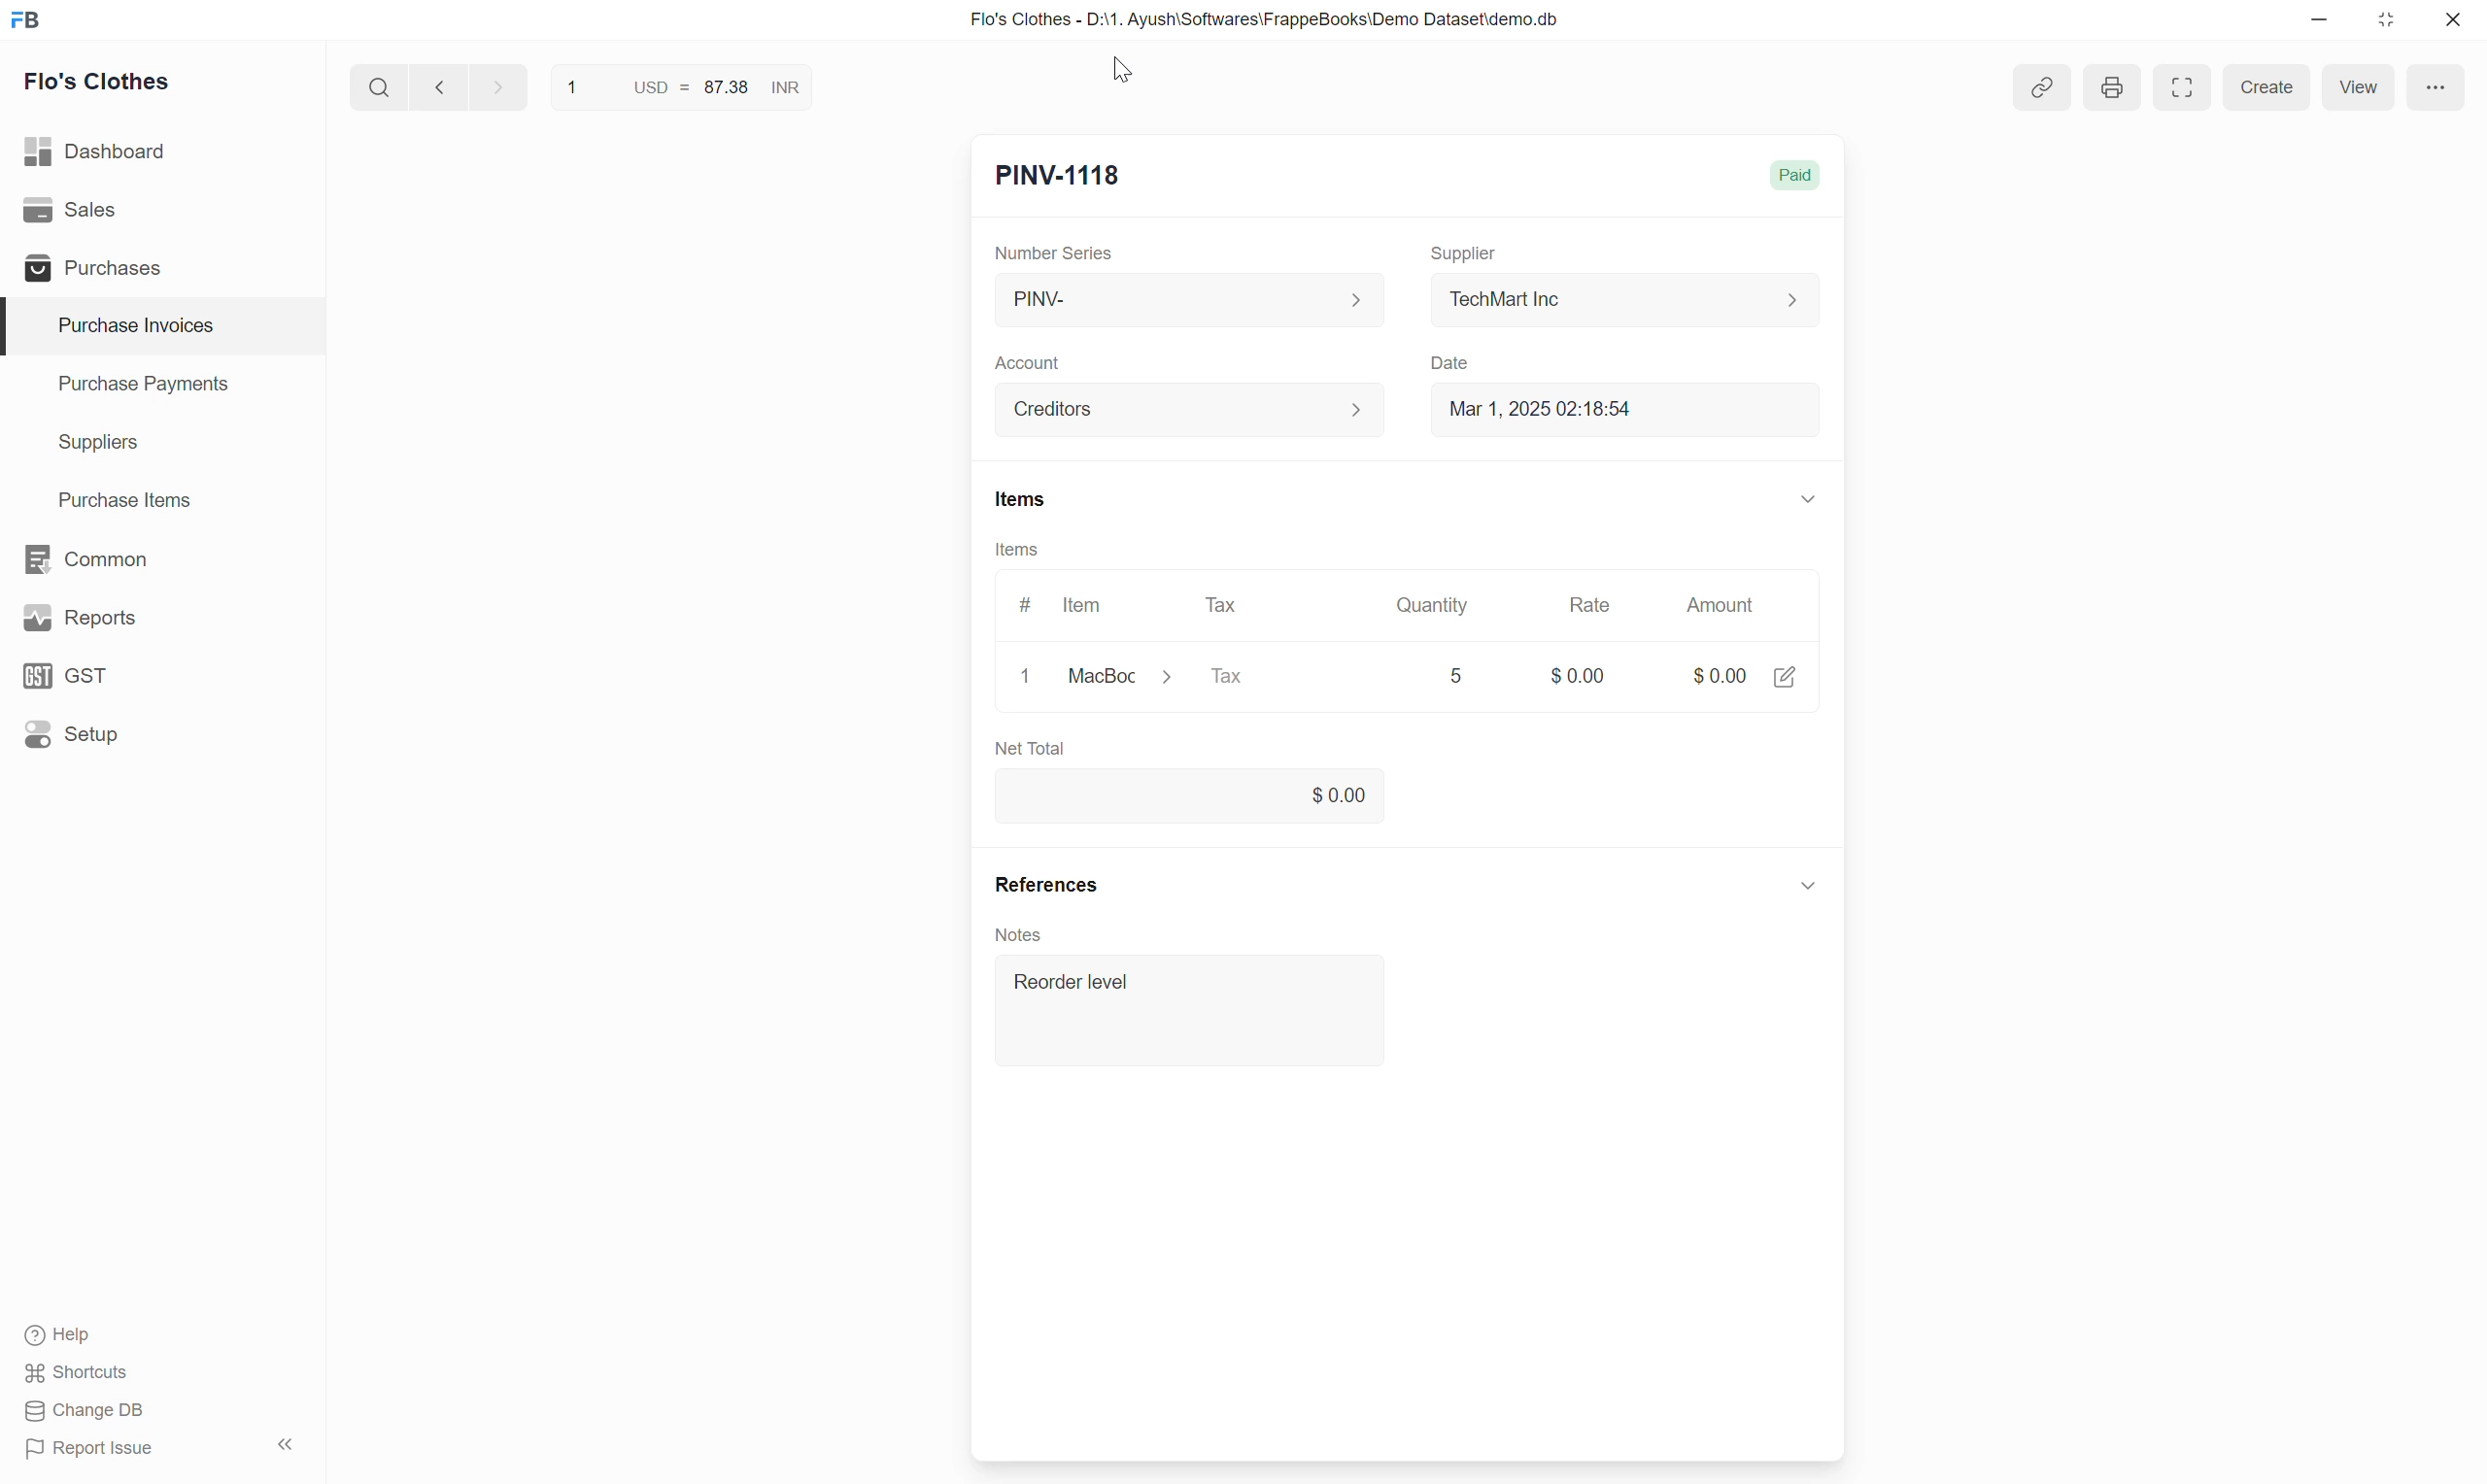  I want to click on Purchase Payments, so click(163, 385).